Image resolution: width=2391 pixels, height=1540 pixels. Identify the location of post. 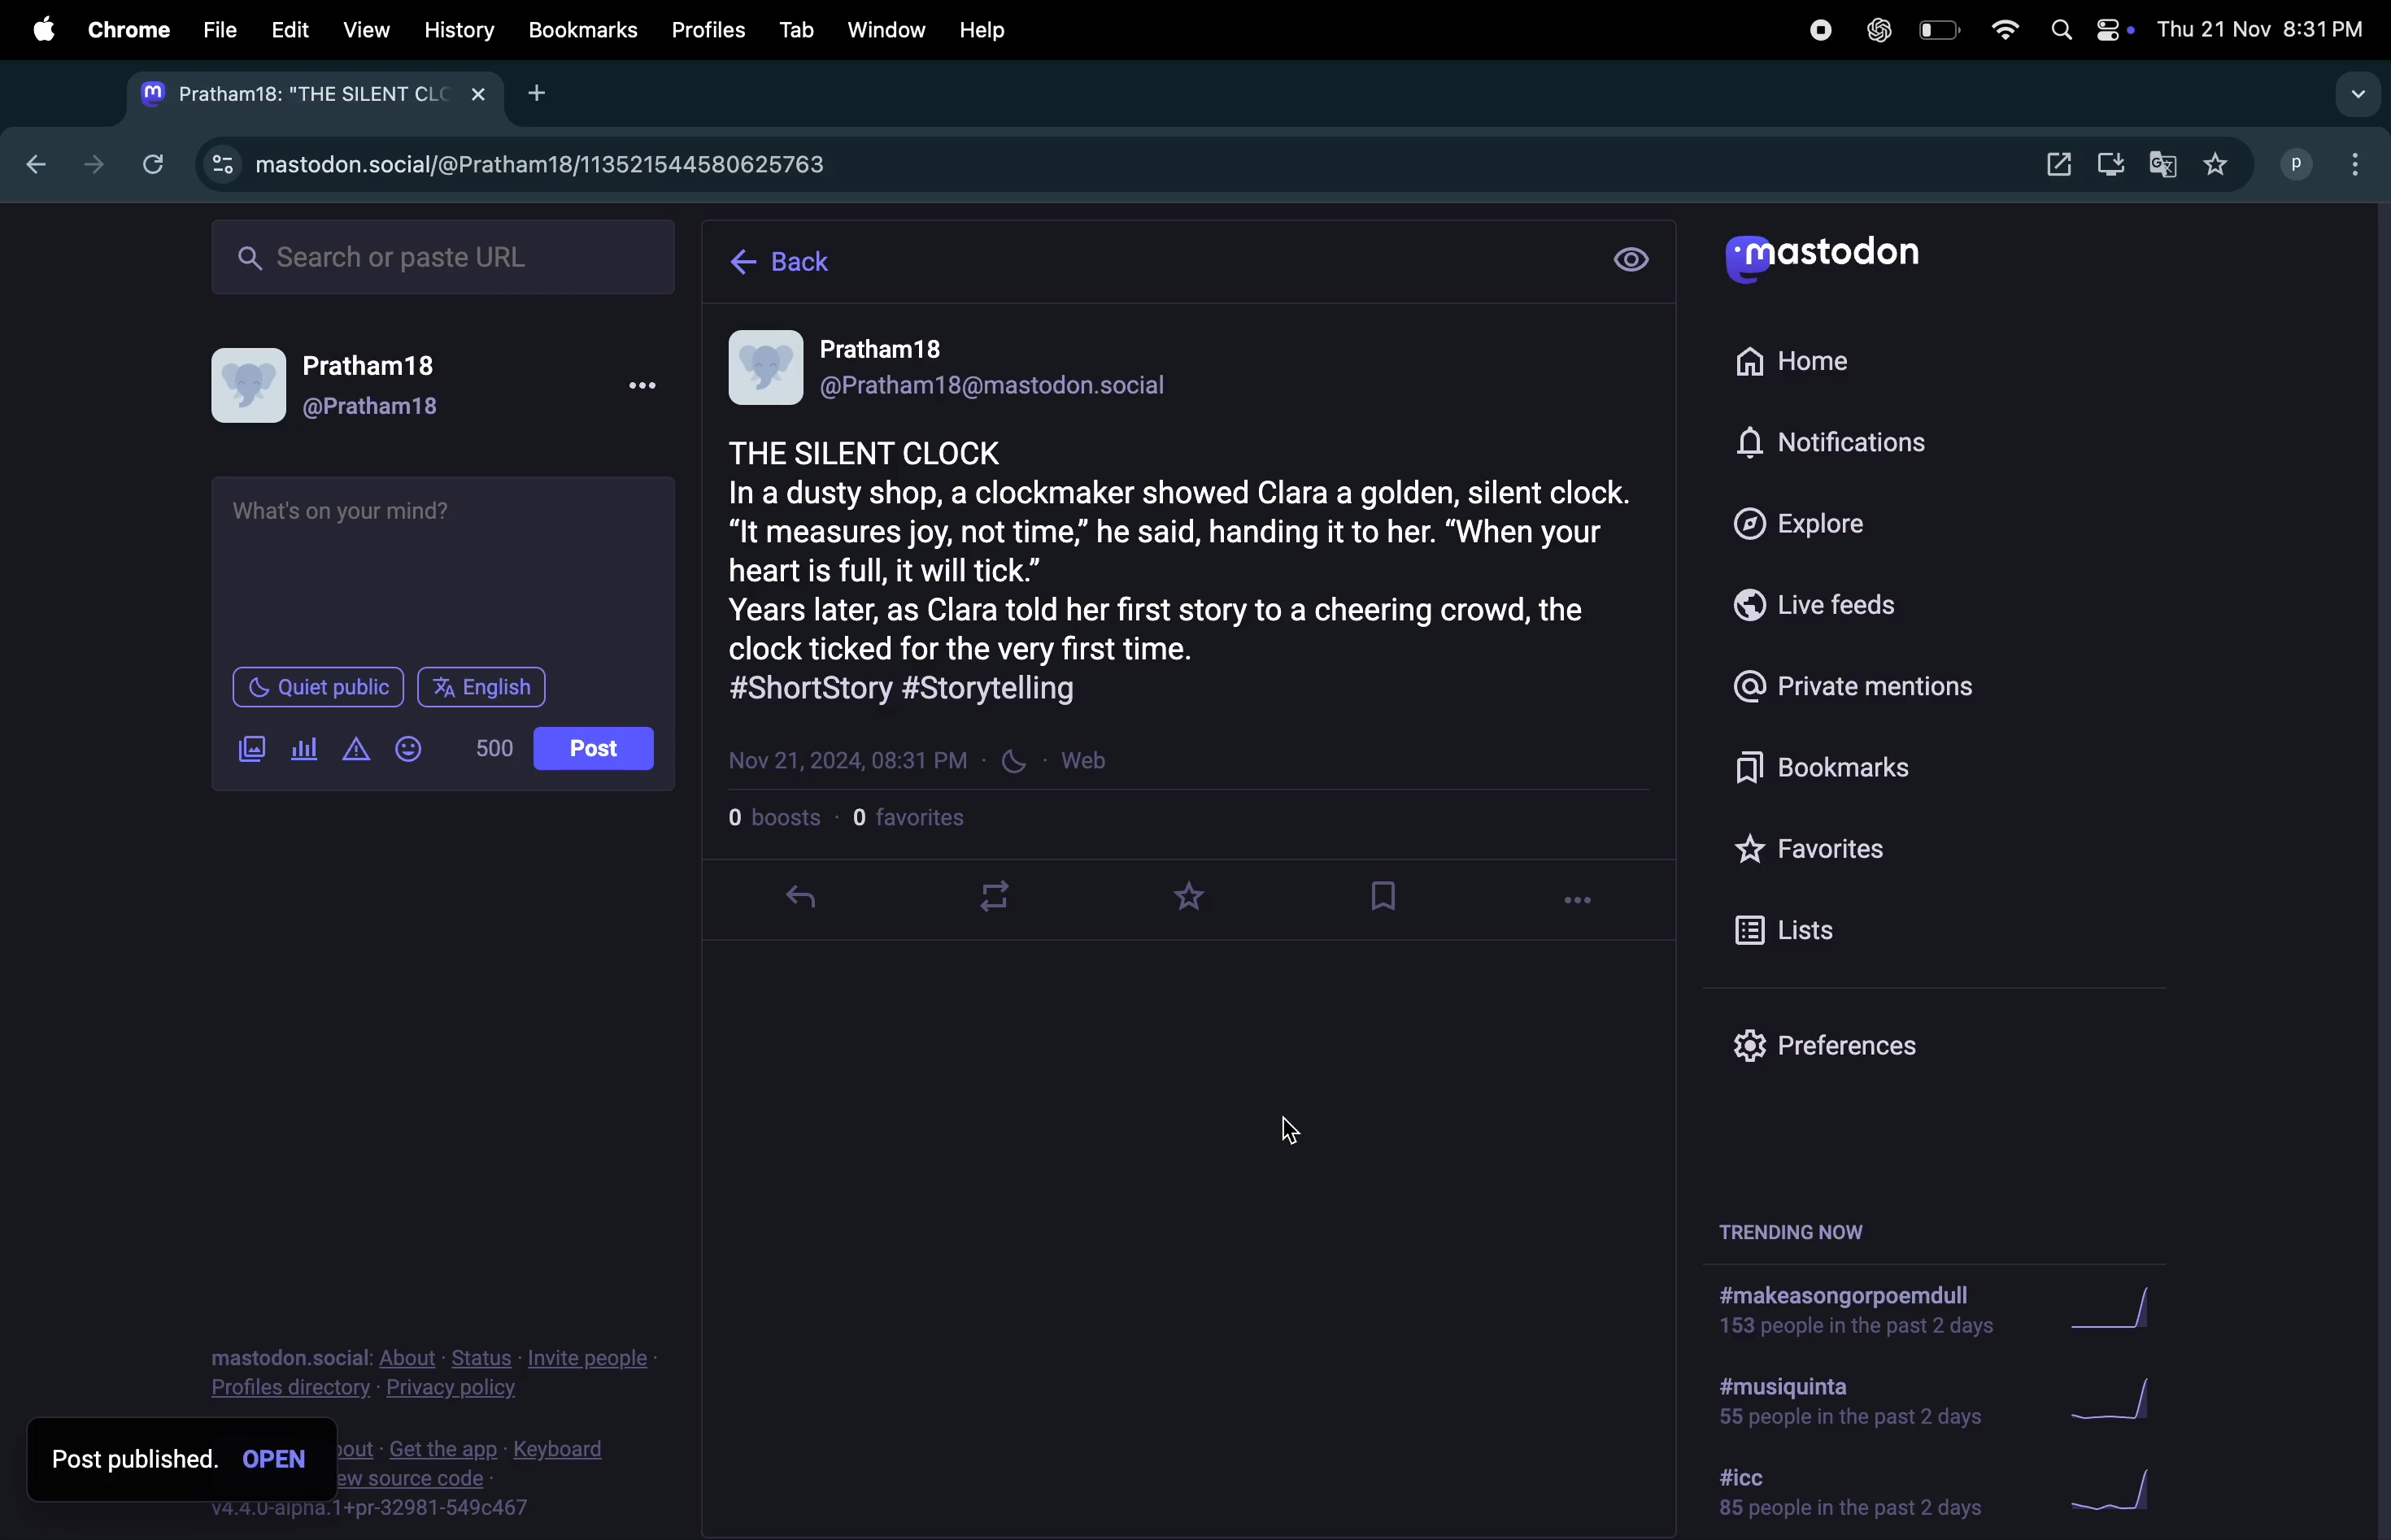
(591, 748).